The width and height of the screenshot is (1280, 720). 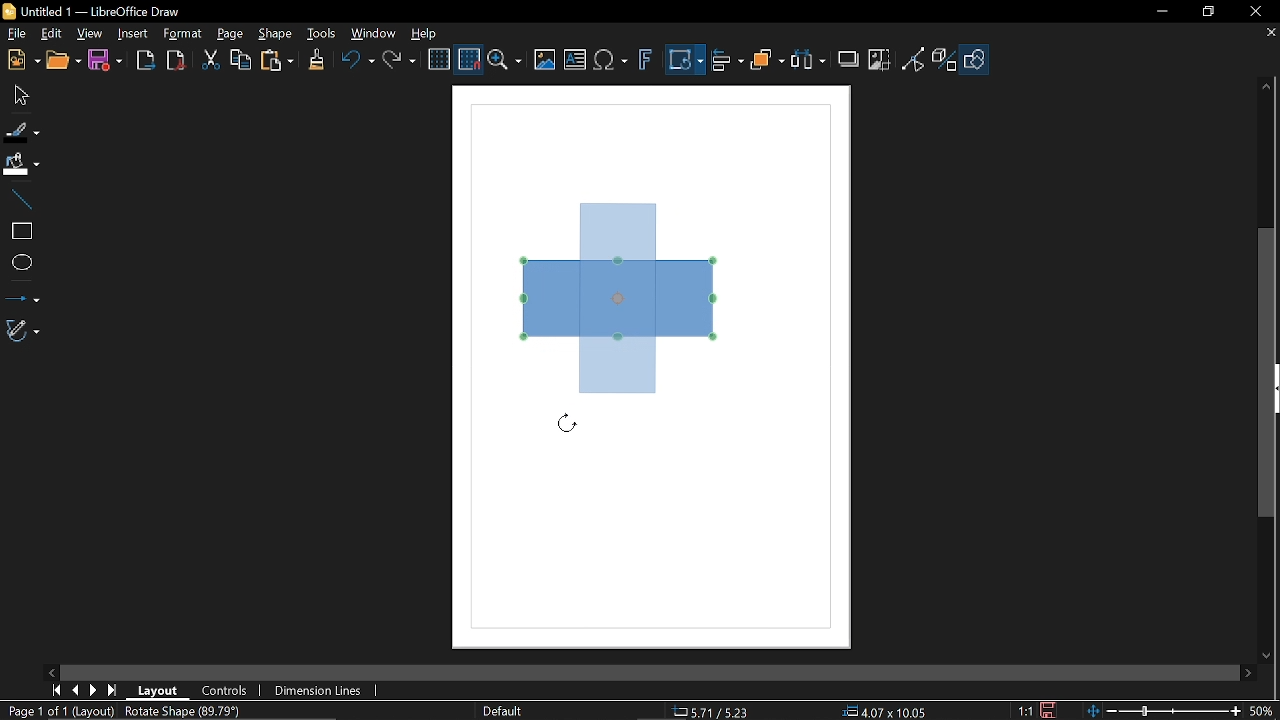 I want to click on Controls, so click(x=226, y=690).